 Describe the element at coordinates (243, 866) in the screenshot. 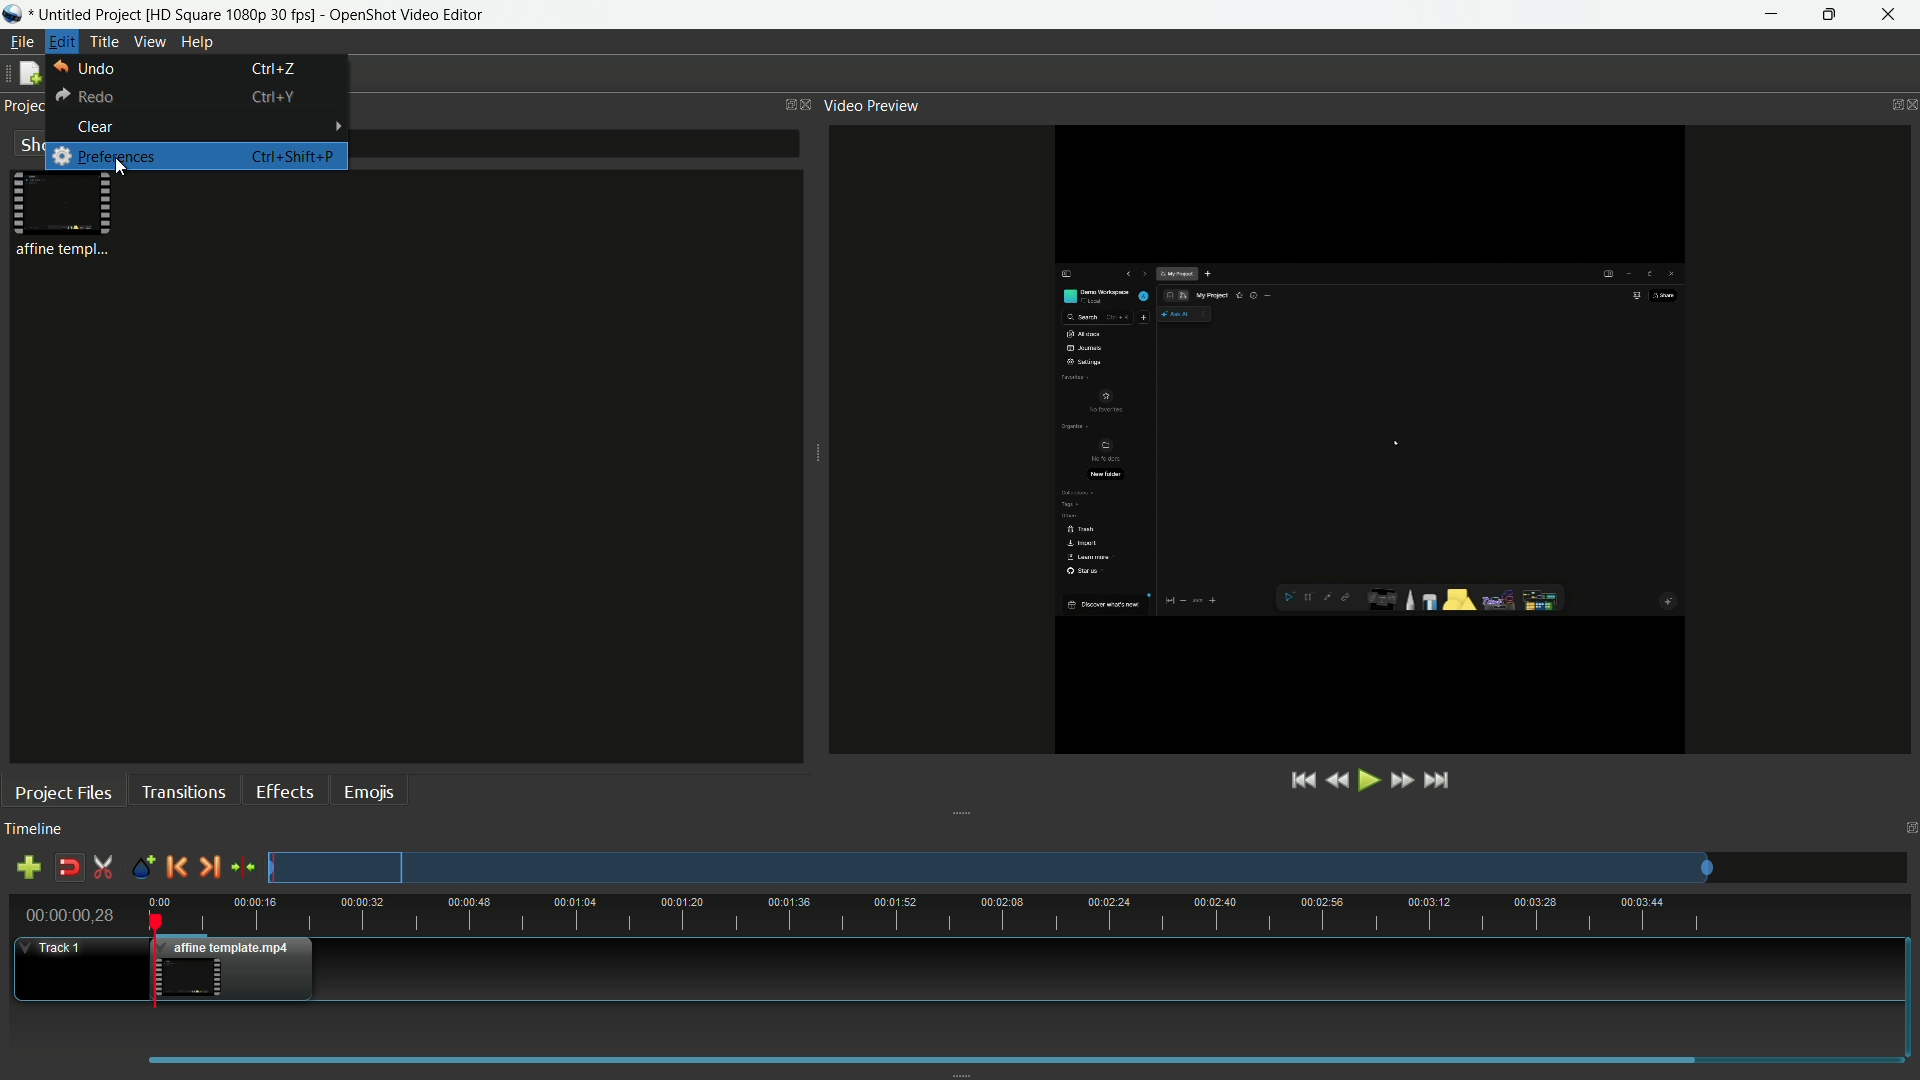

I see `center the timeline on the playhead` at that location.